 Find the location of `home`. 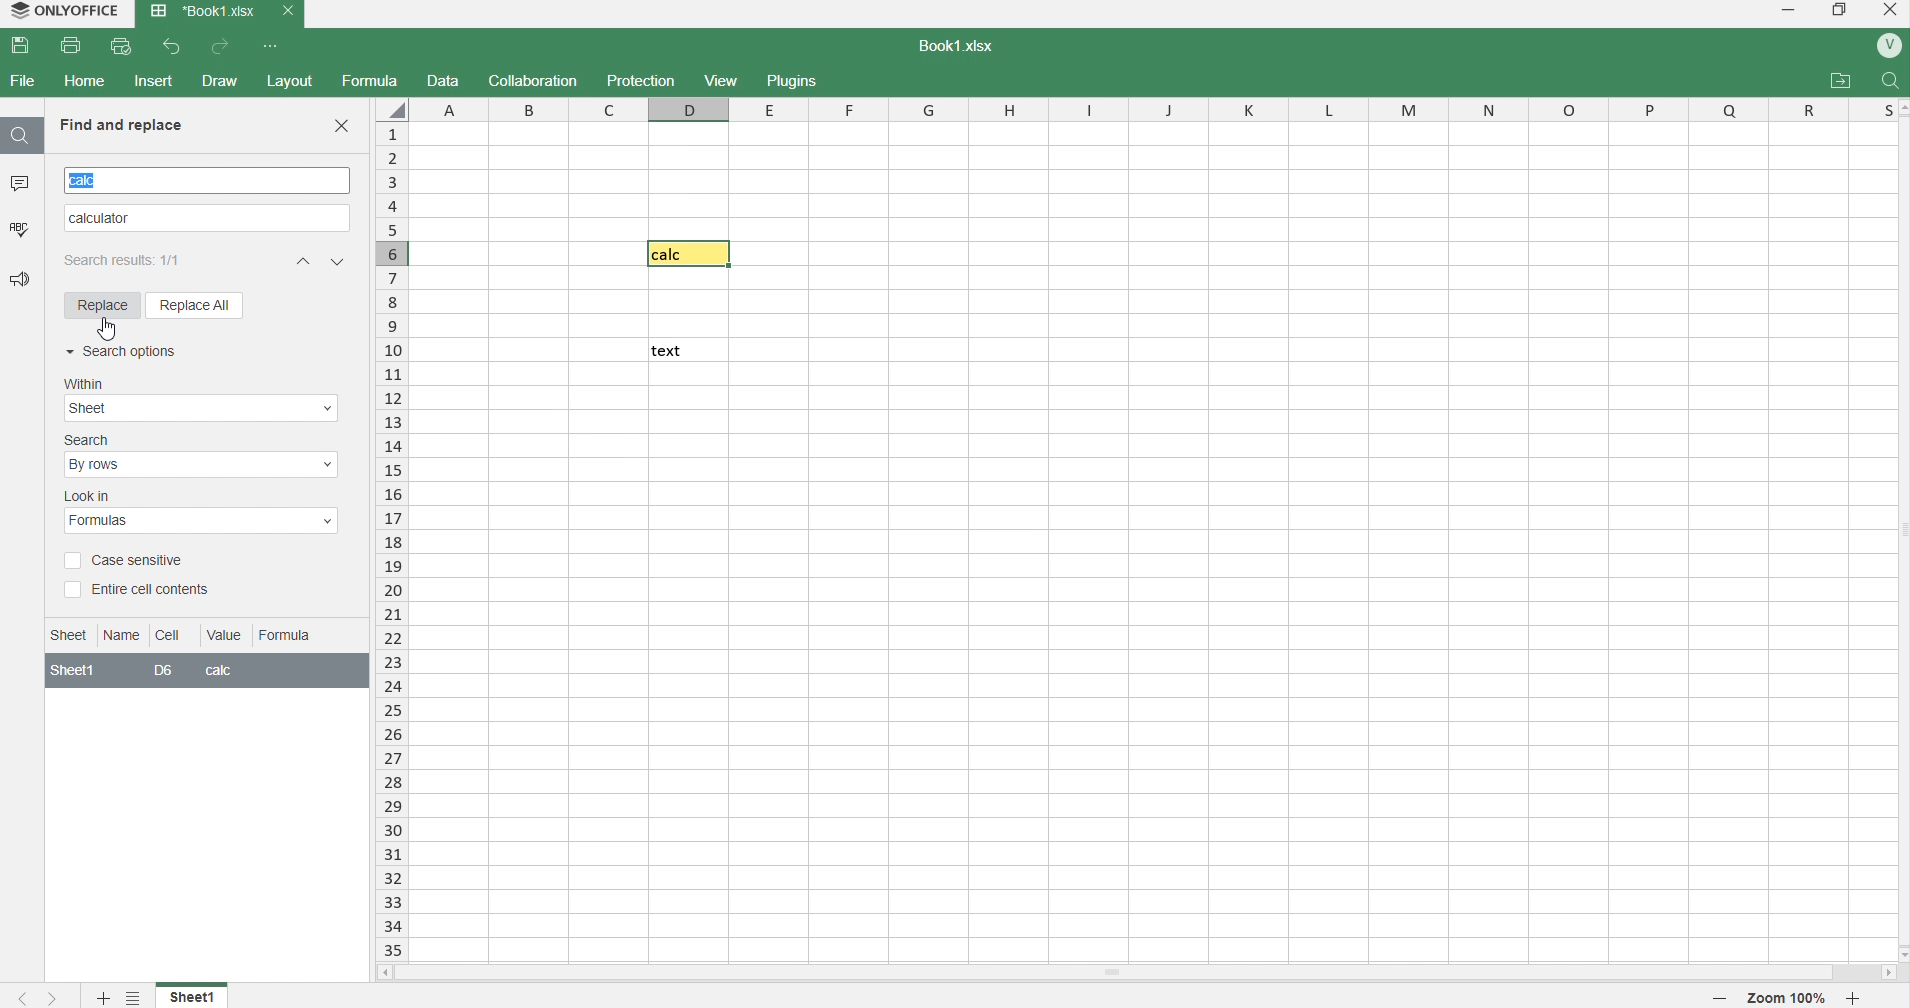

home is located at coordinates (90, 81).